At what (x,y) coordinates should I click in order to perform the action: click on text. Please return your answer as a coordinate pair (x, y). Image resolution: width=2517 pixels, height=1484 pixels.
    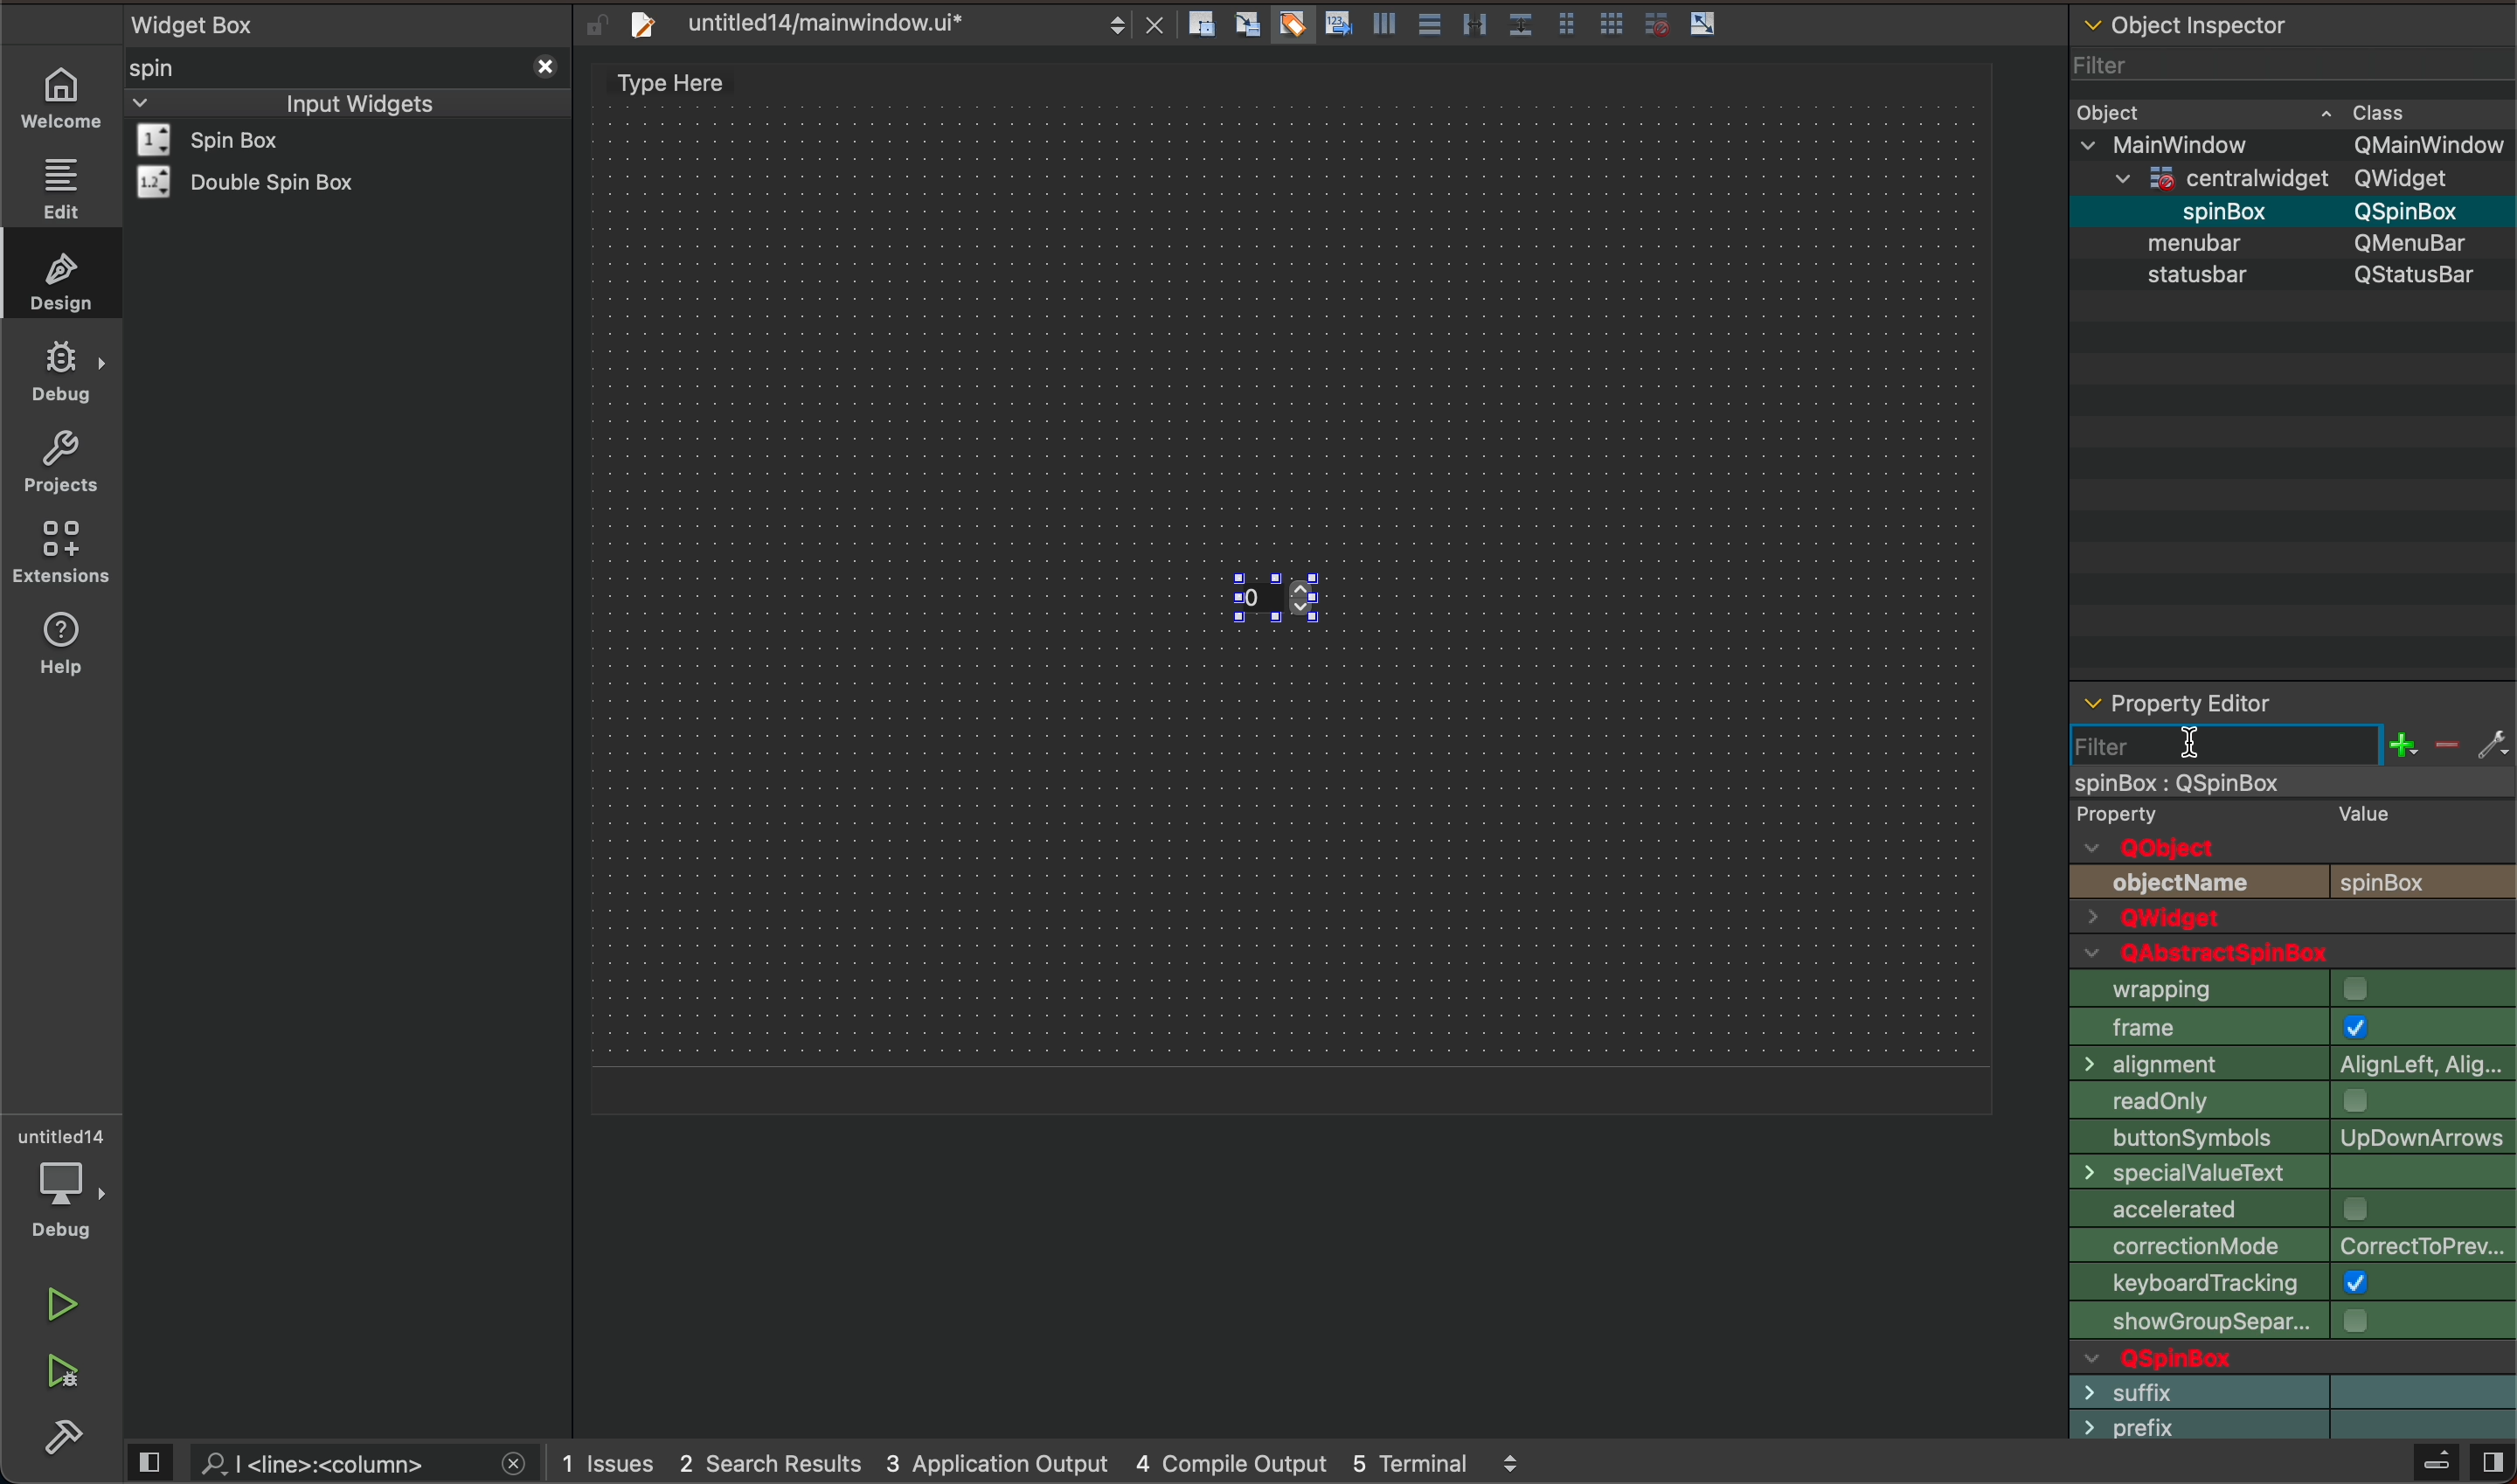
    Looking at the image, I should click on (2160, 848).